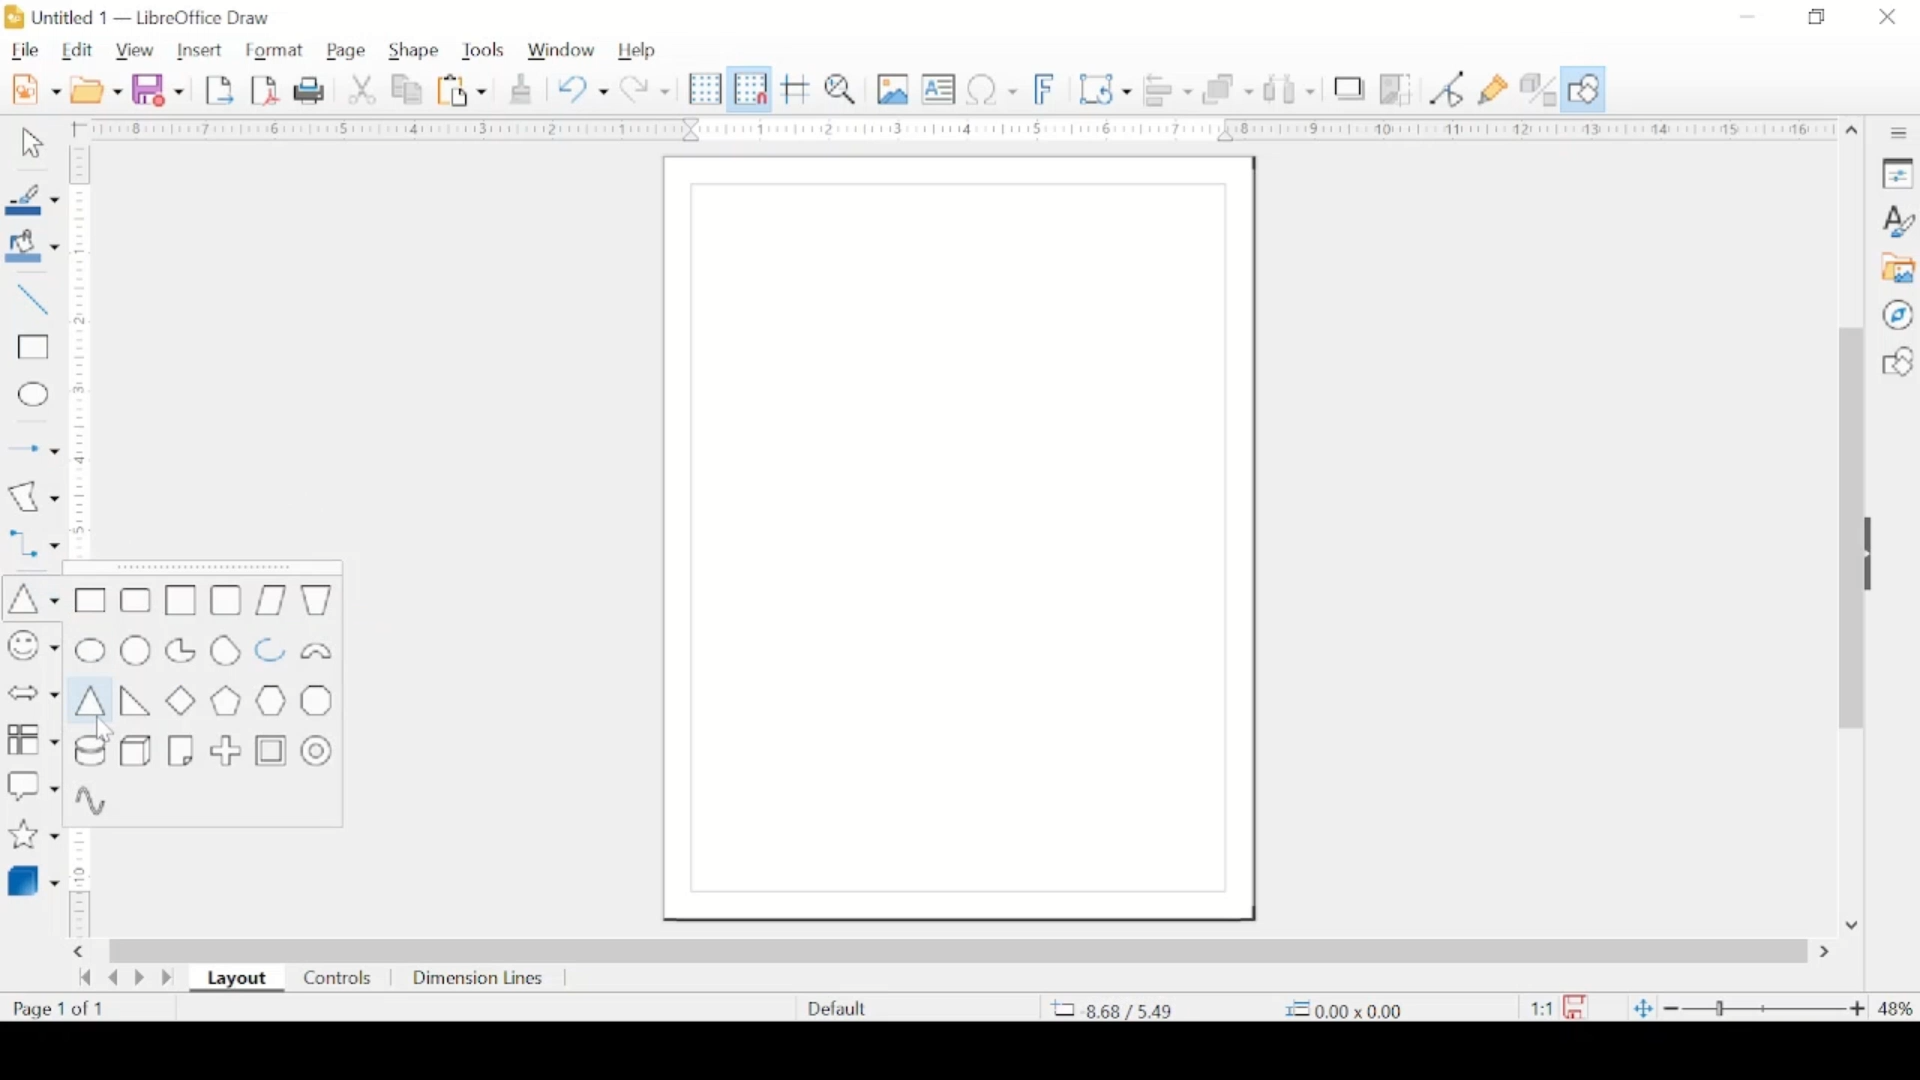 This screenshot has height=1080, width=1920. What do you see at coordinates (1745, 17) in the screenshot?
I see `minimize` at bounding box center [1745, 17].